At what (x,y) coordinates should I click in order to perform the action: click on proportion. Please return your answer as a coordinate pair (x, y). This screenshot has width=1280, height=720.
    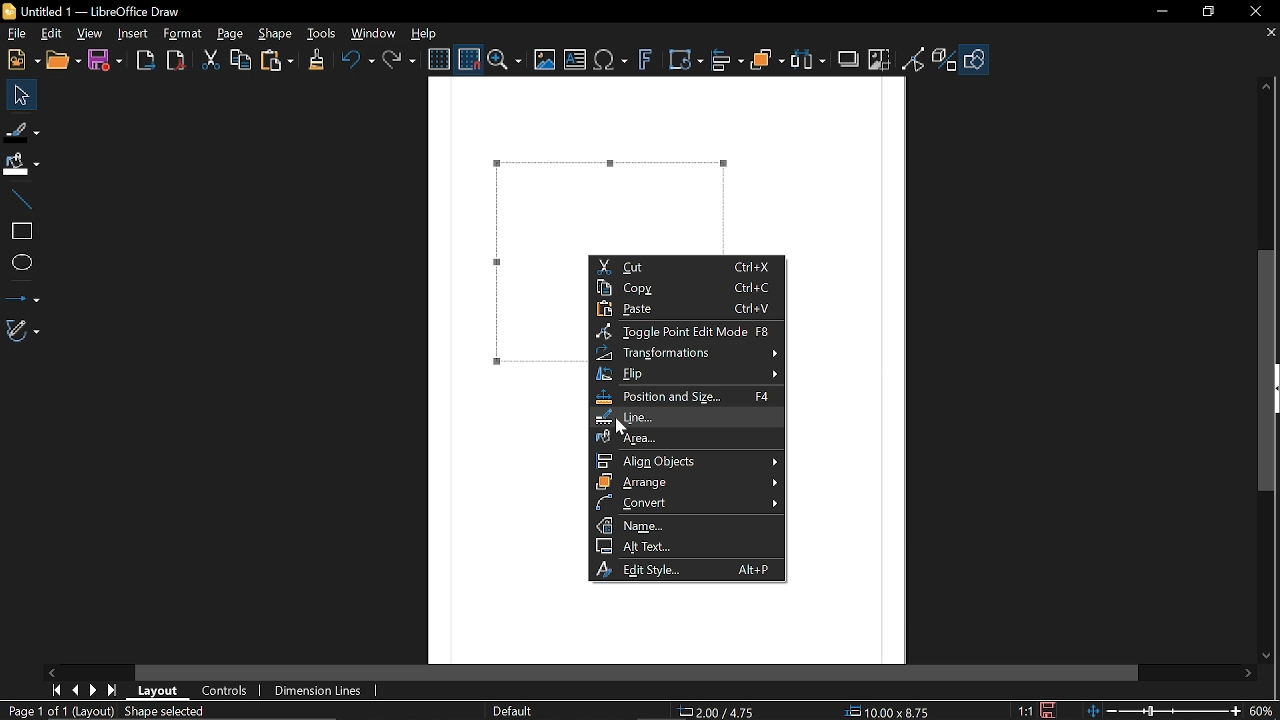
    Looking at the image, I should click on (1023, 710).